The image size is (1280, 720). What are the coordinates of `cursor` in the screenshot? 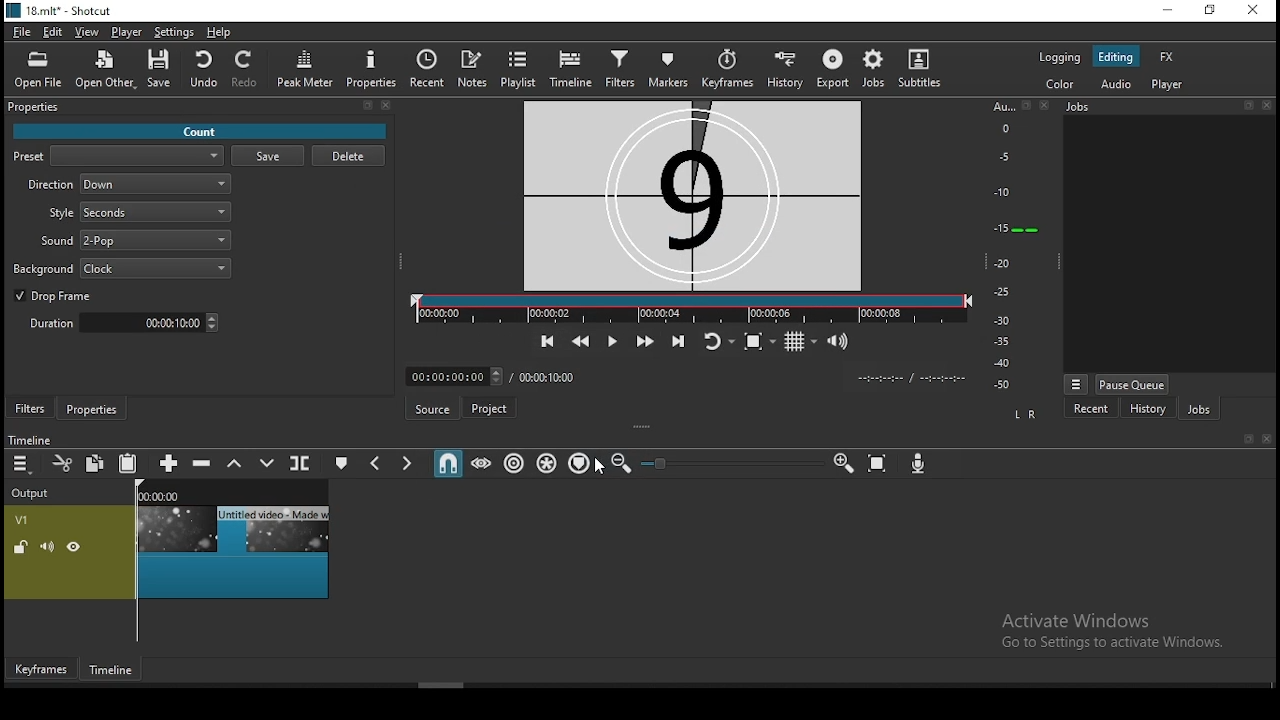 It's located at (604, 468).